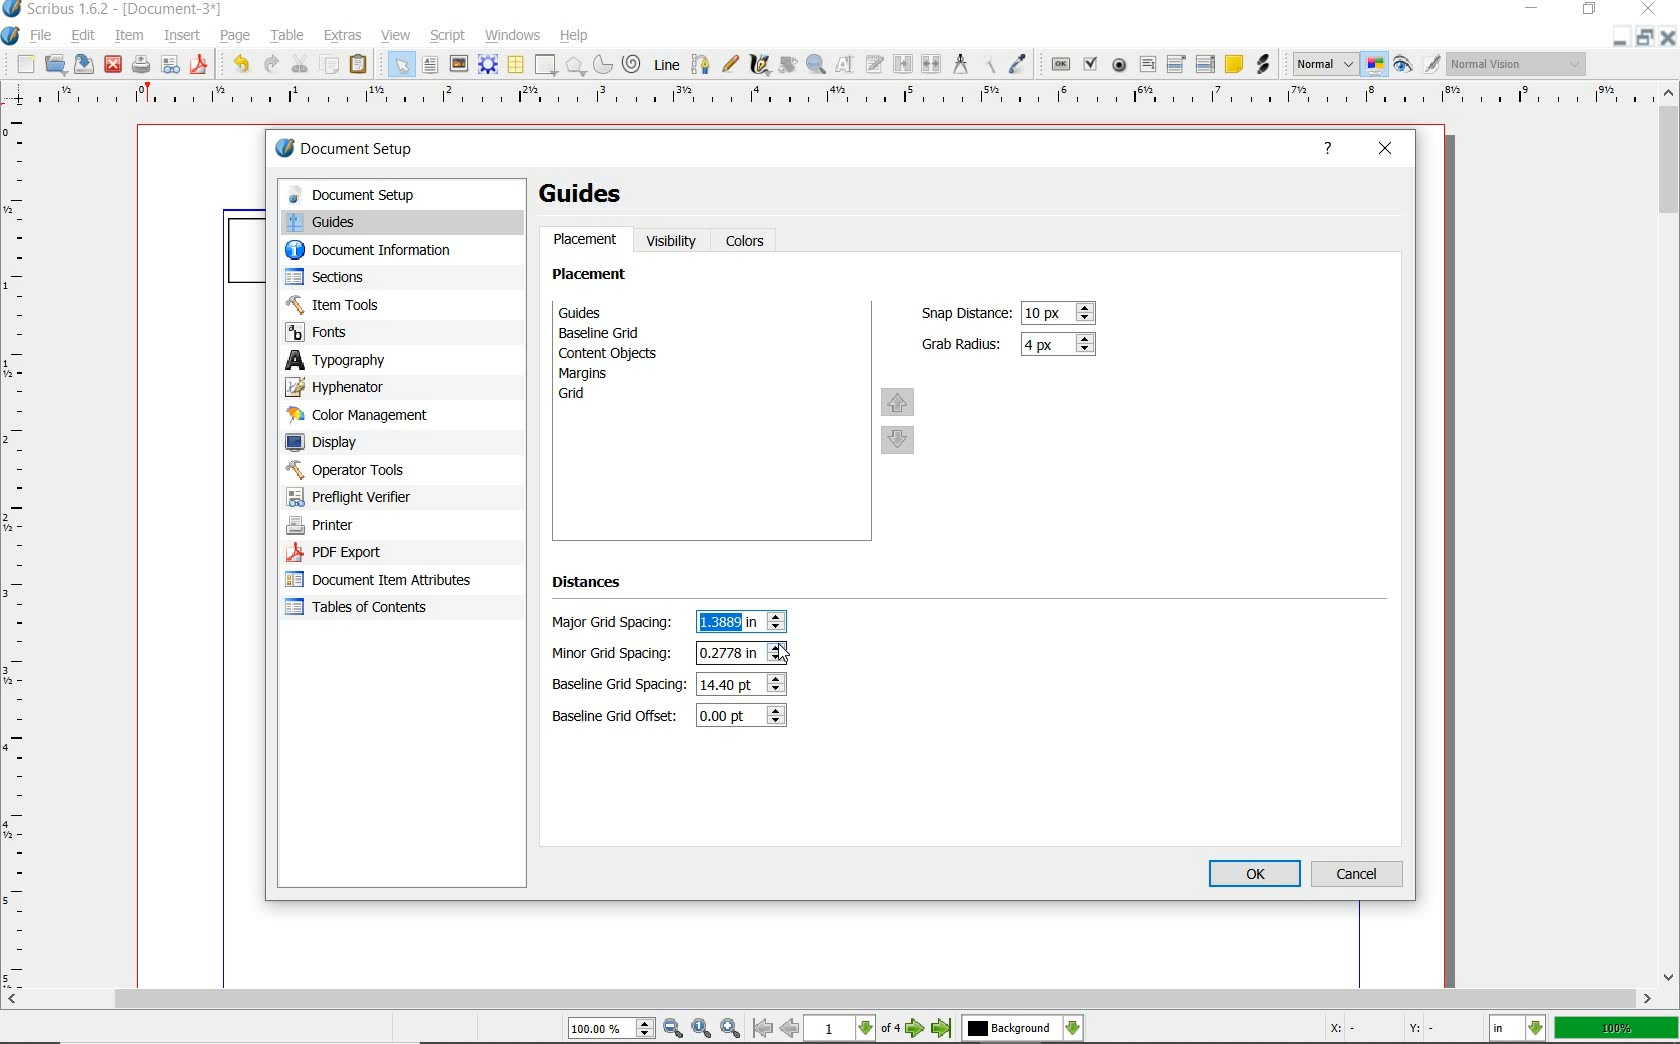 This screenshot has height=1044, width=1680. Describe the element at coordinates (730, 1029) in the screenshot. I see `zoom in` at that location.